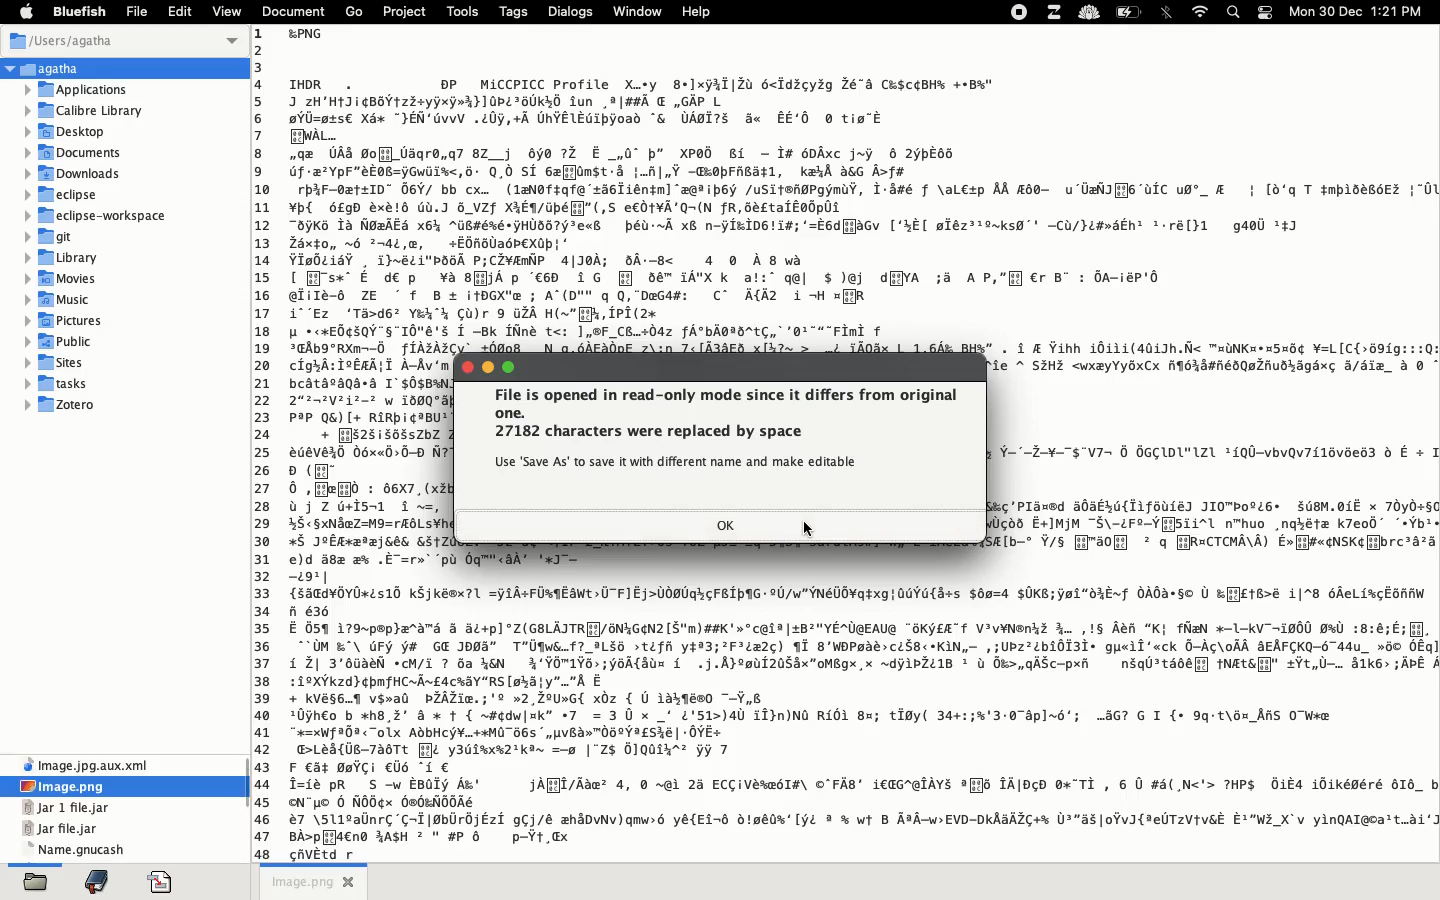  Describe the element at coordinates (60, 341) in the screenshot. I see `public` at that location.